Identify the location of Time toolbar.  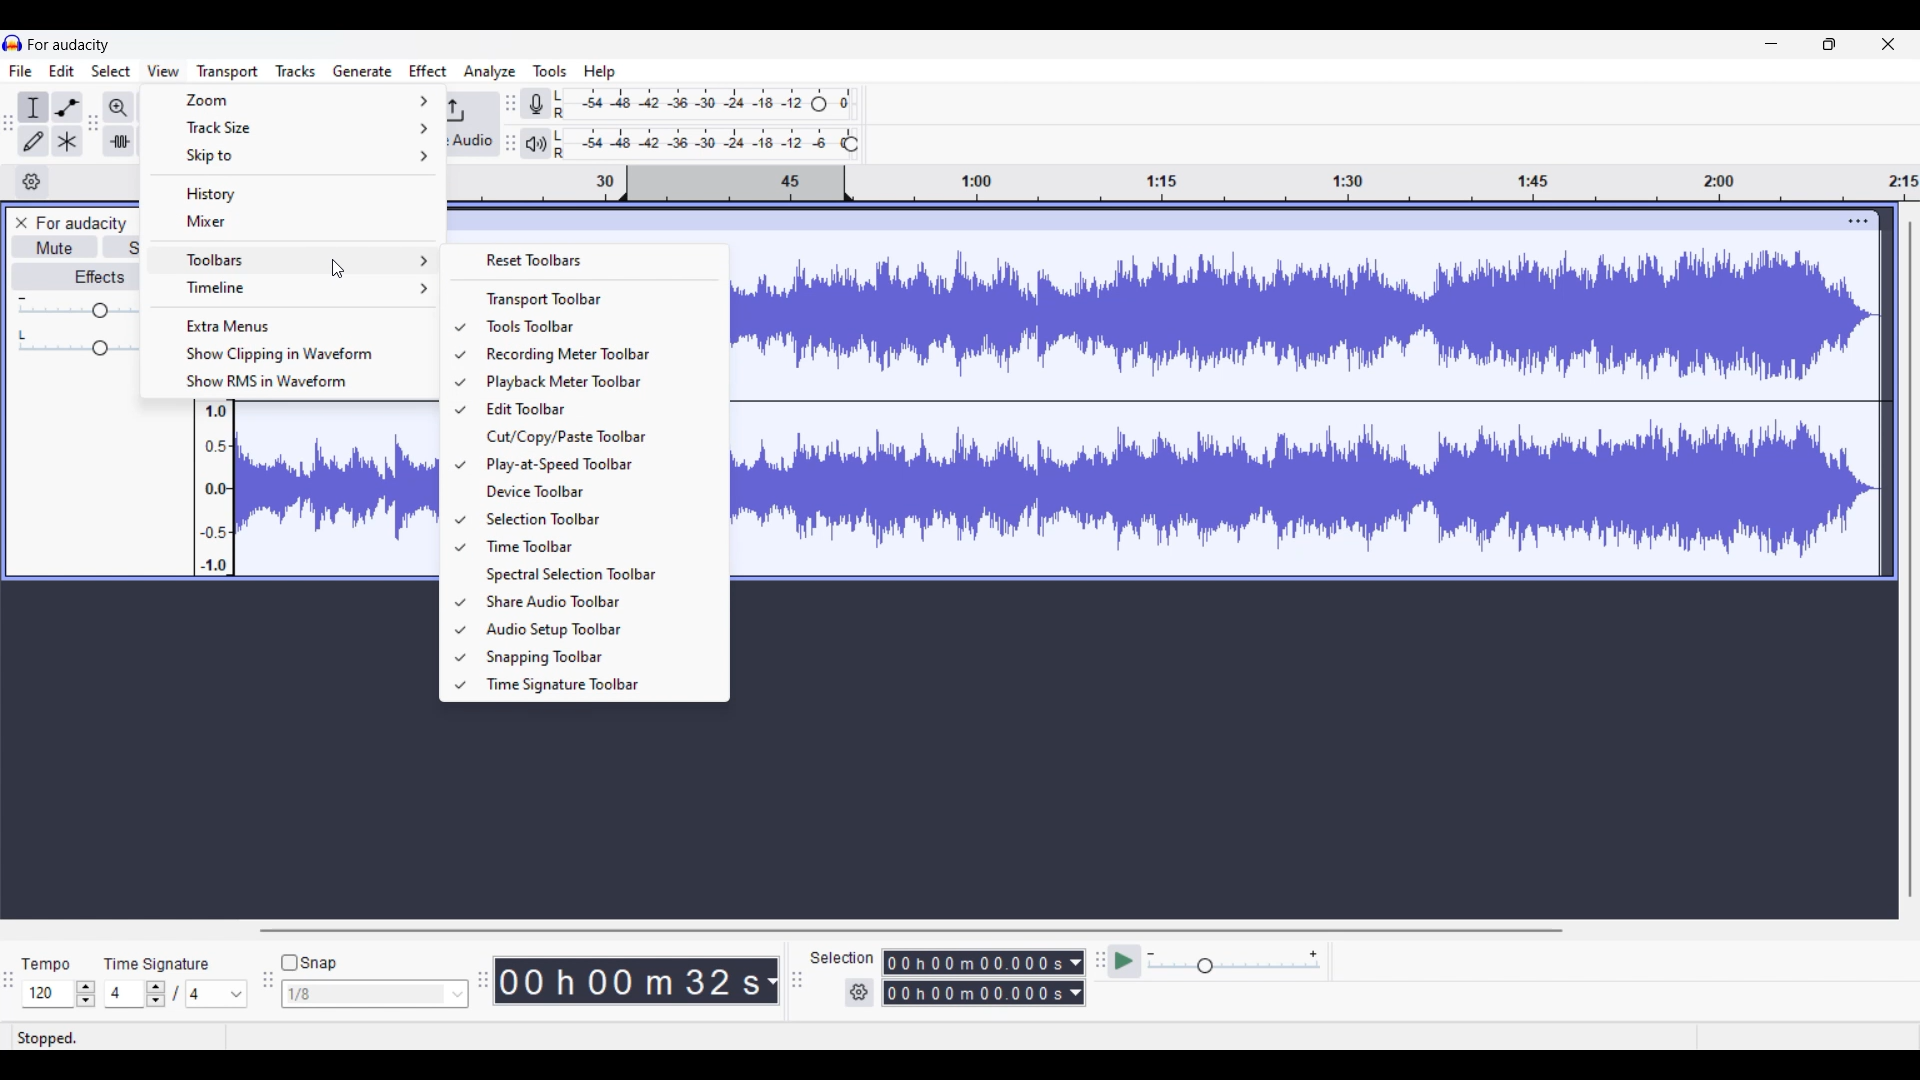
(598, 546).